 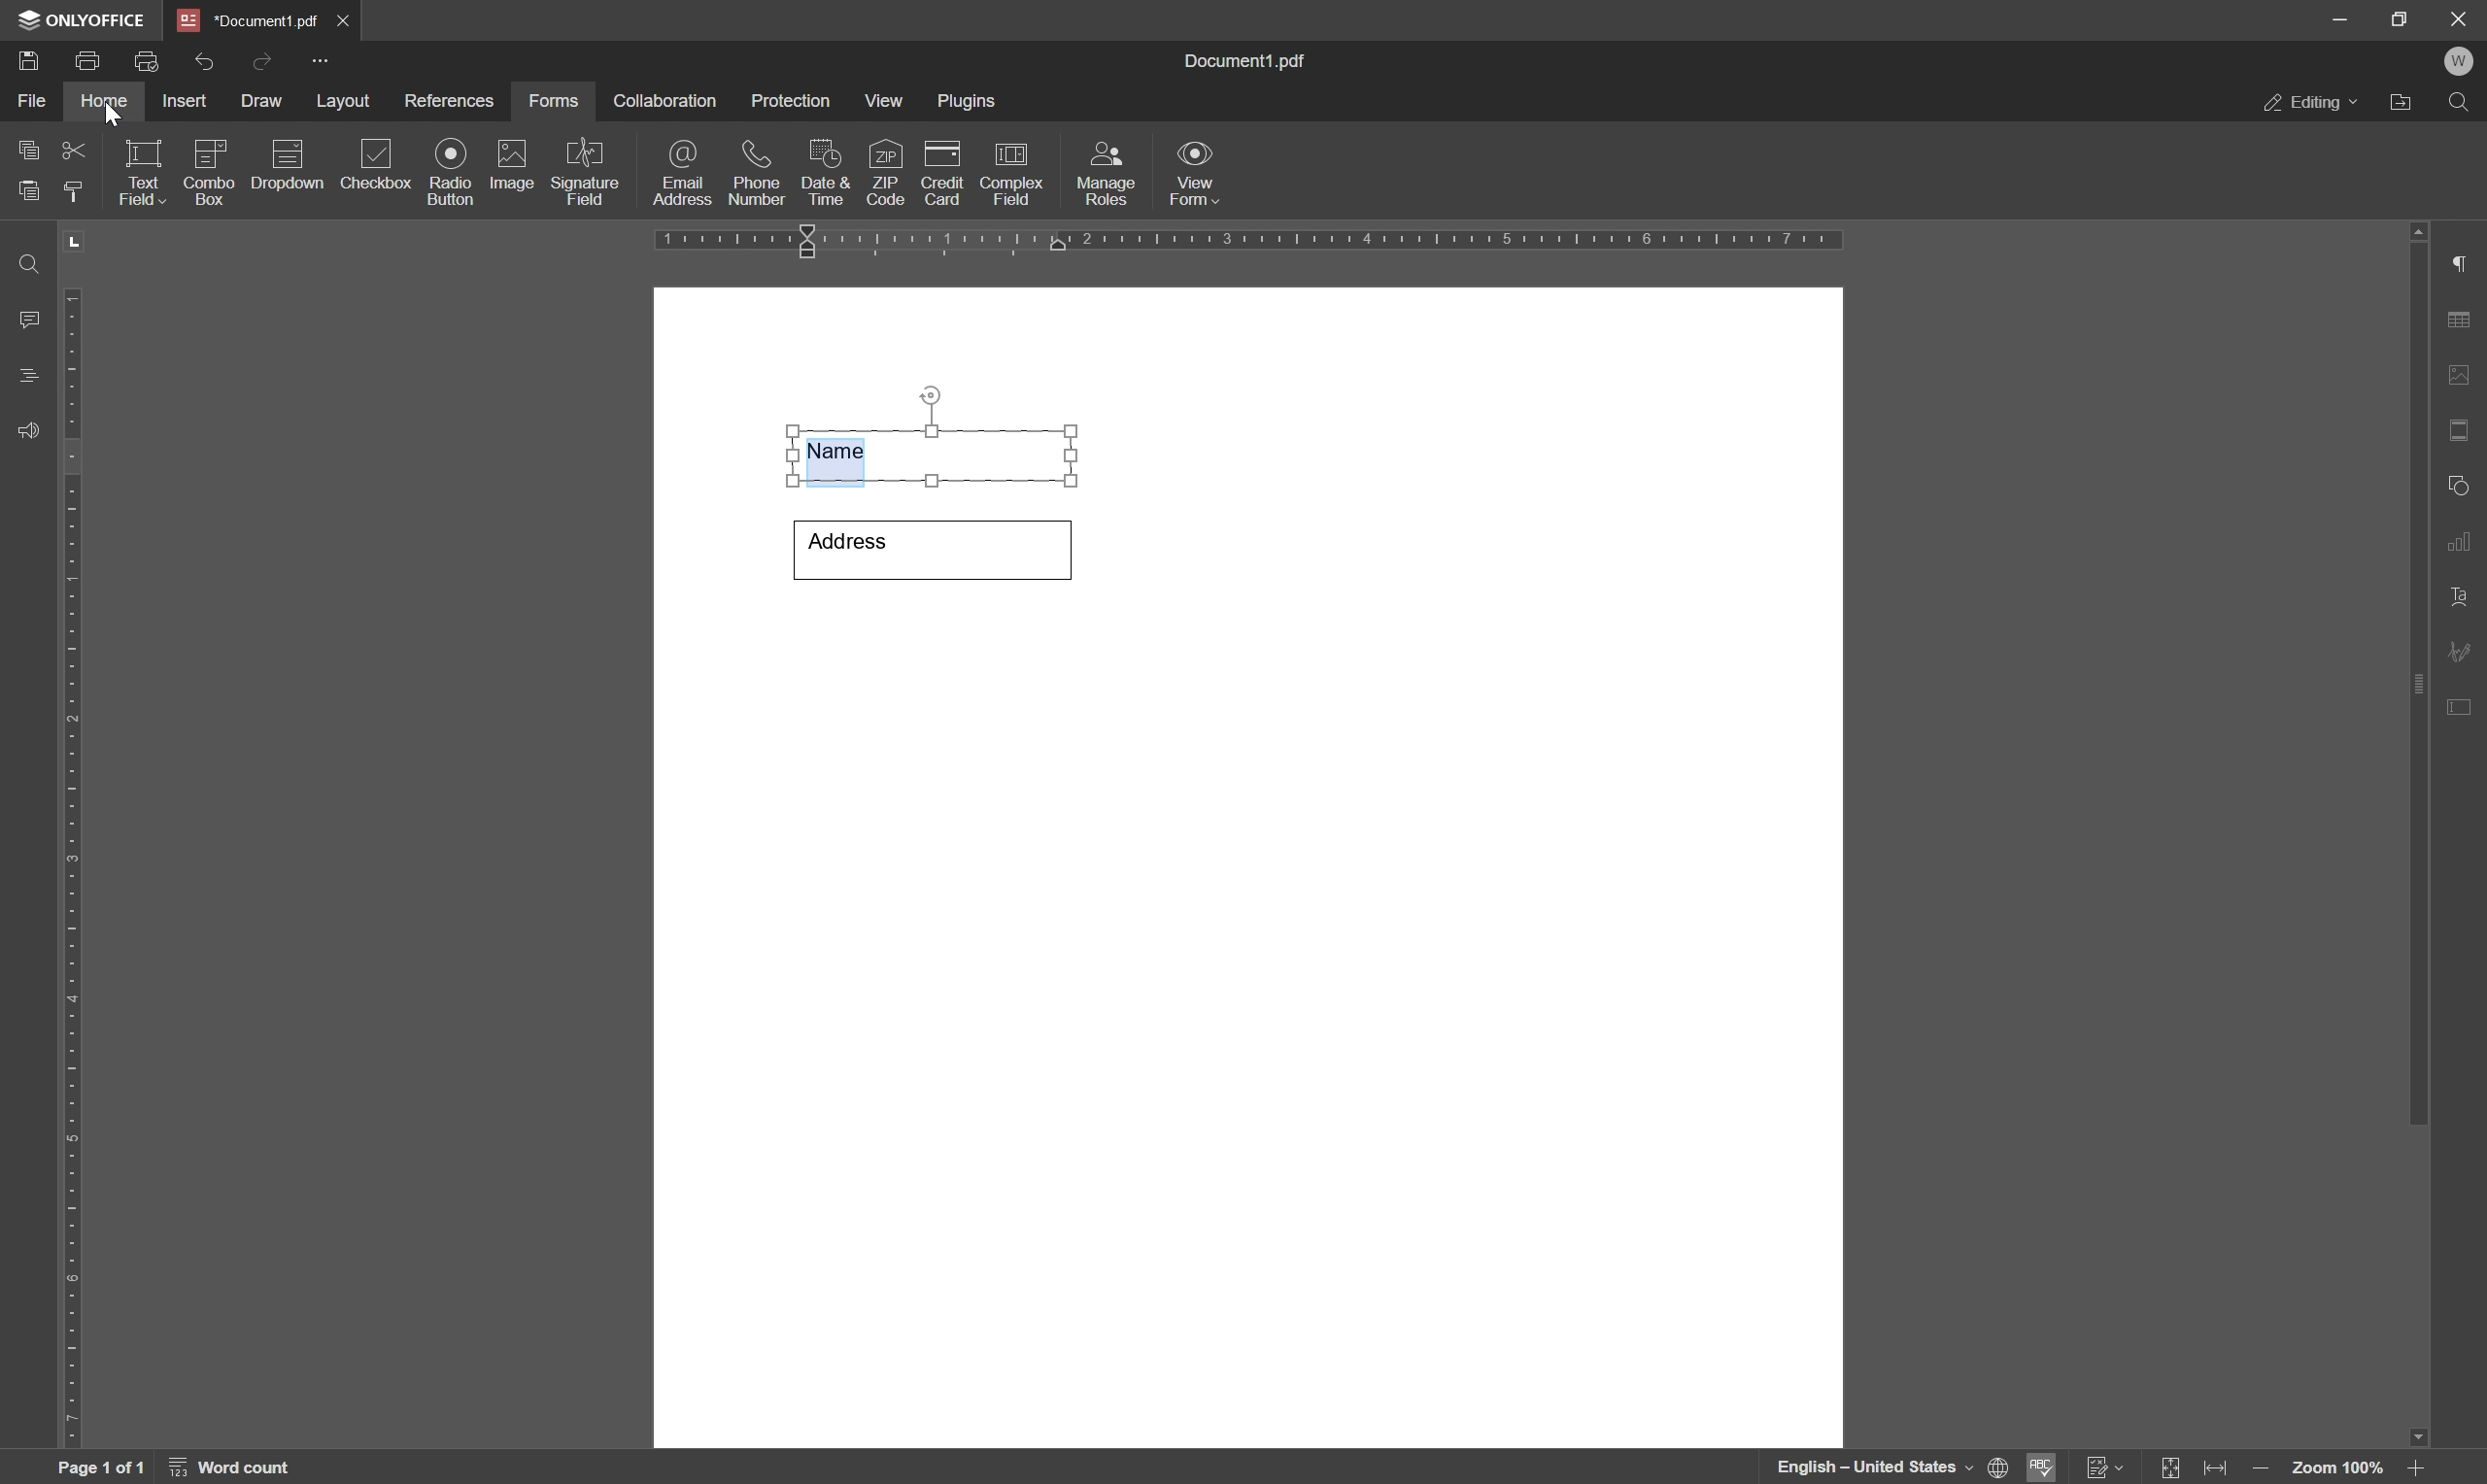 I want to click on close, so click(x=2458, y=17).